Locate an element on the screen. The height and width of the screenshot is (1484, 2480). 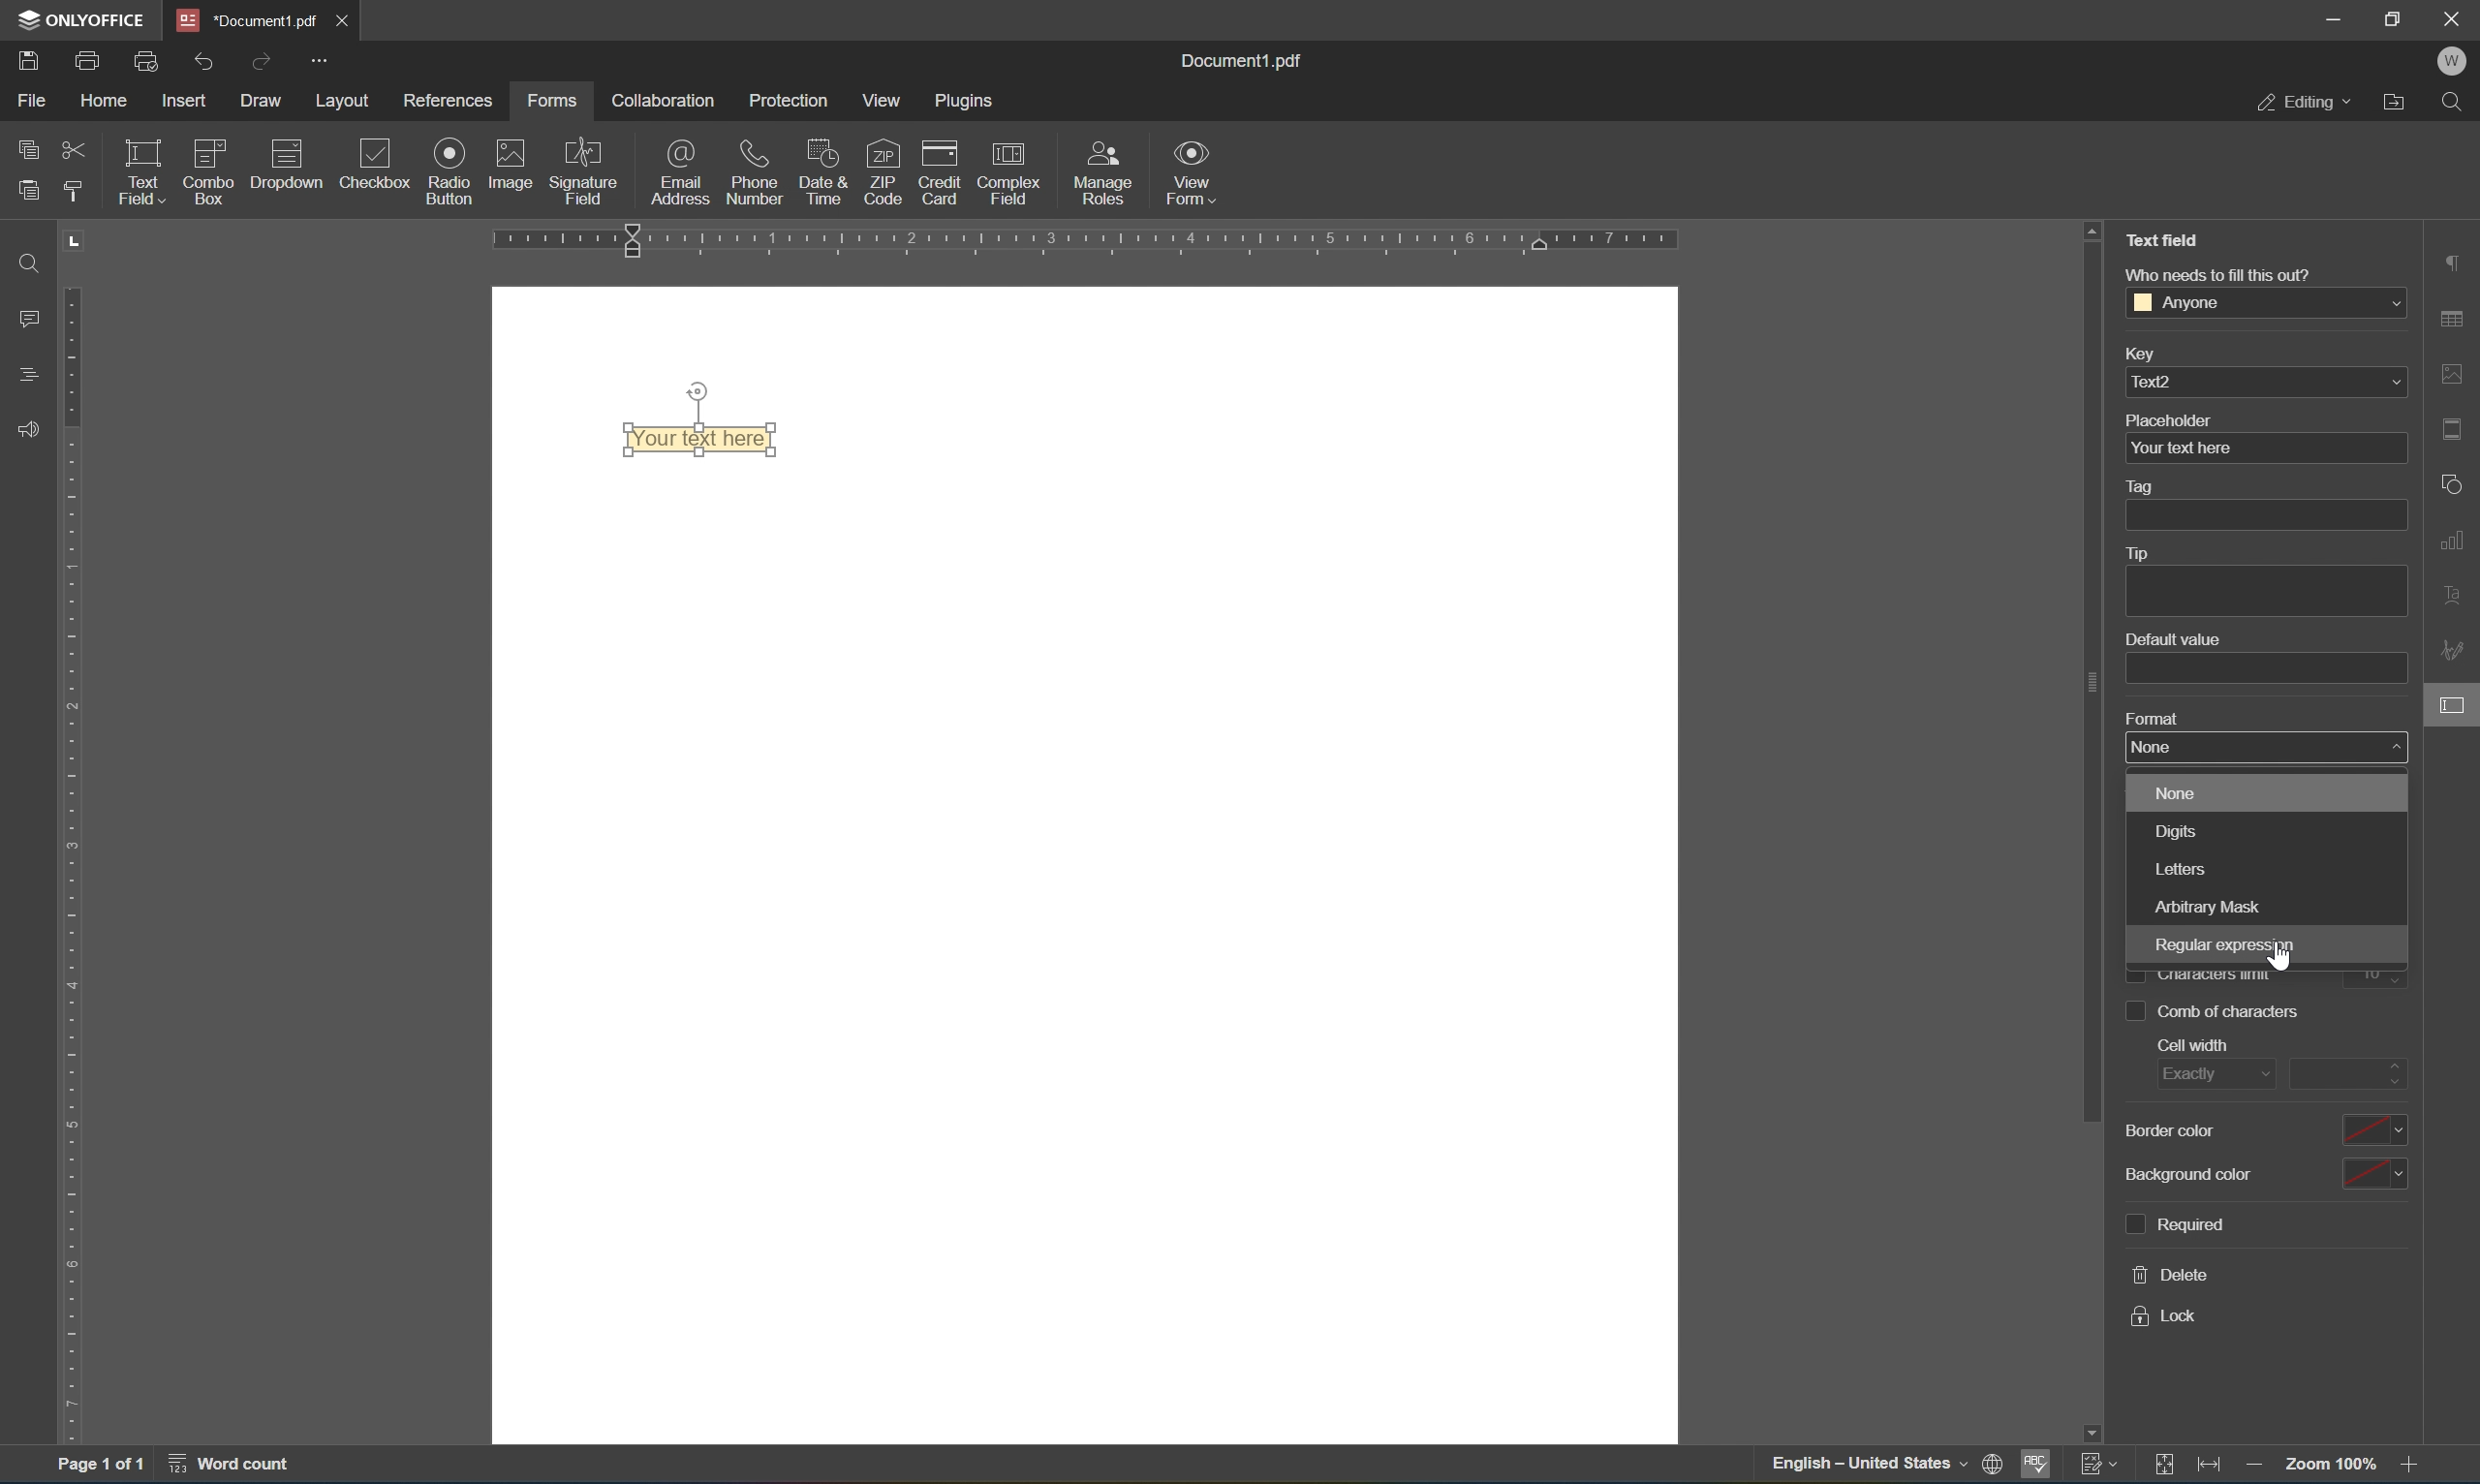
image is located at coordinates (515, 166).